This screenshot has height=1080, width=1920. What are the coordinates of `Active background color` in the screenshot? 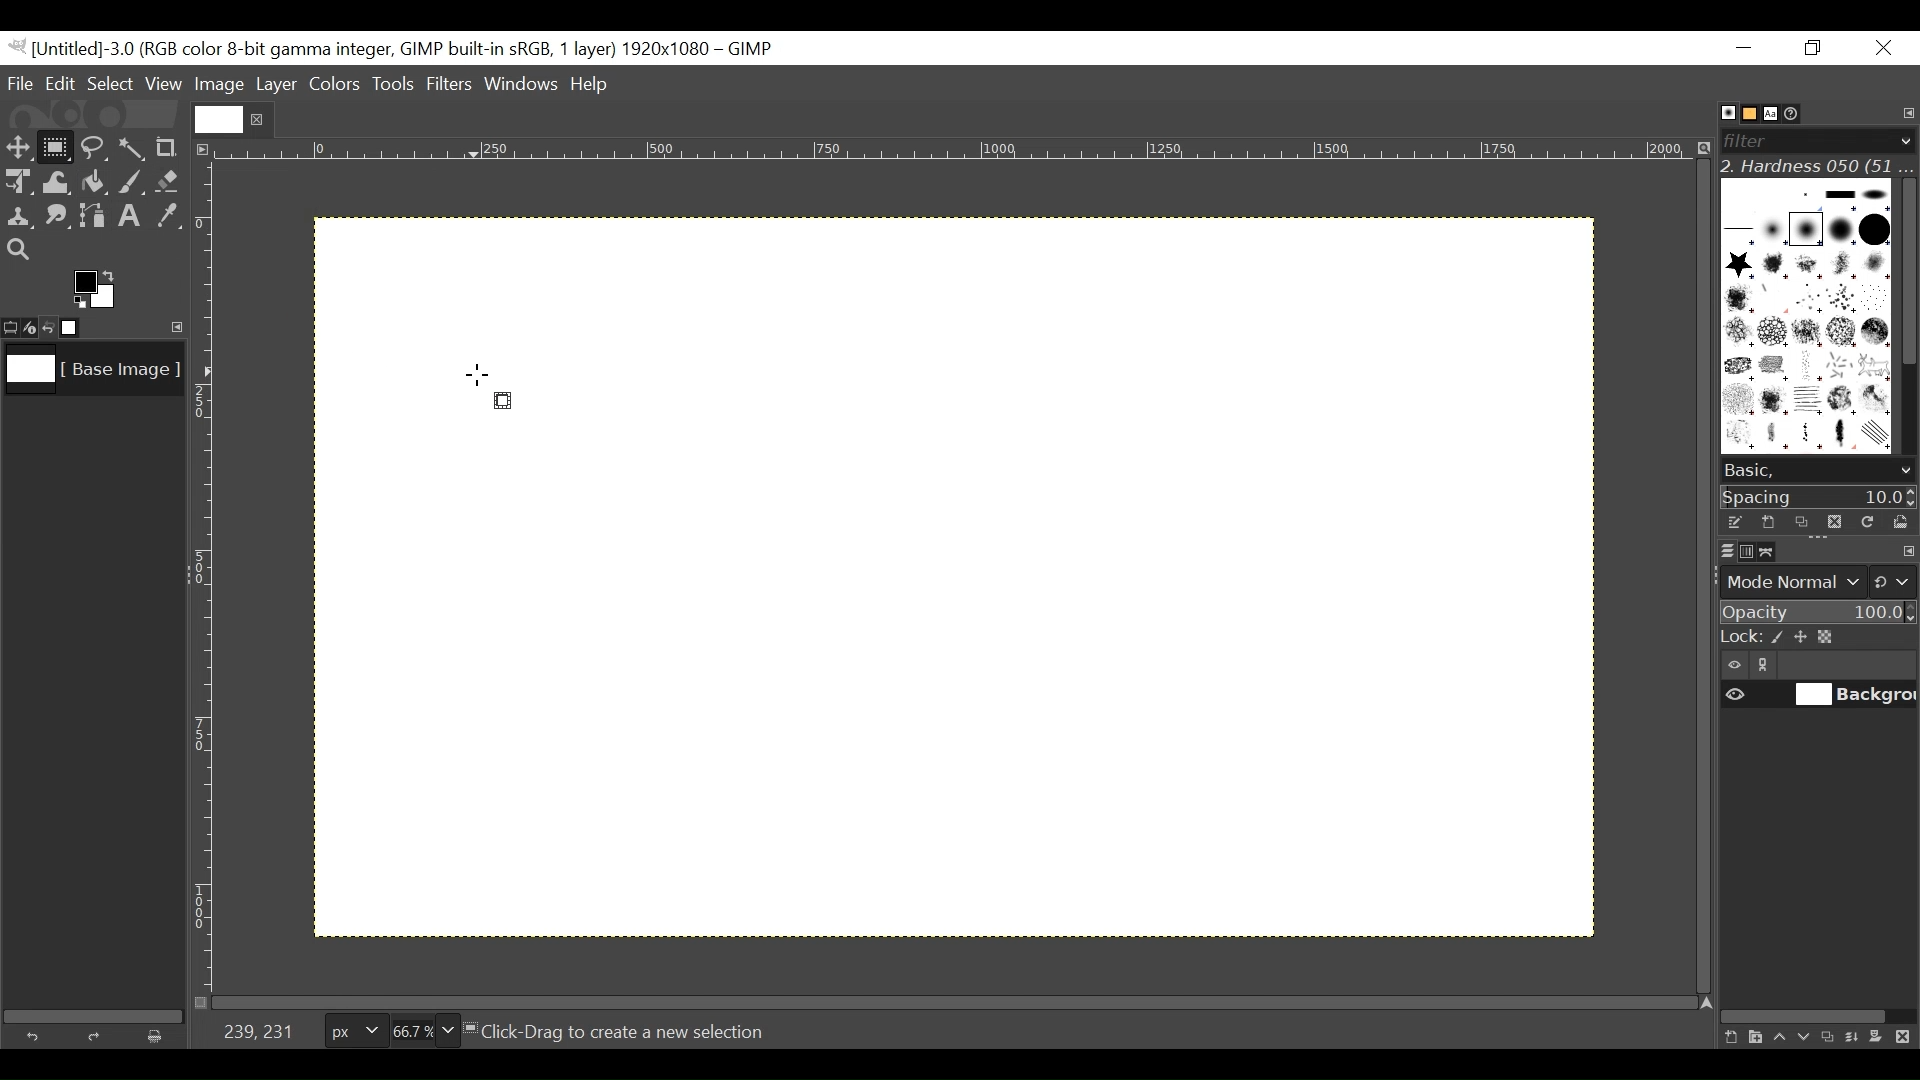 It's located at (98, 288).